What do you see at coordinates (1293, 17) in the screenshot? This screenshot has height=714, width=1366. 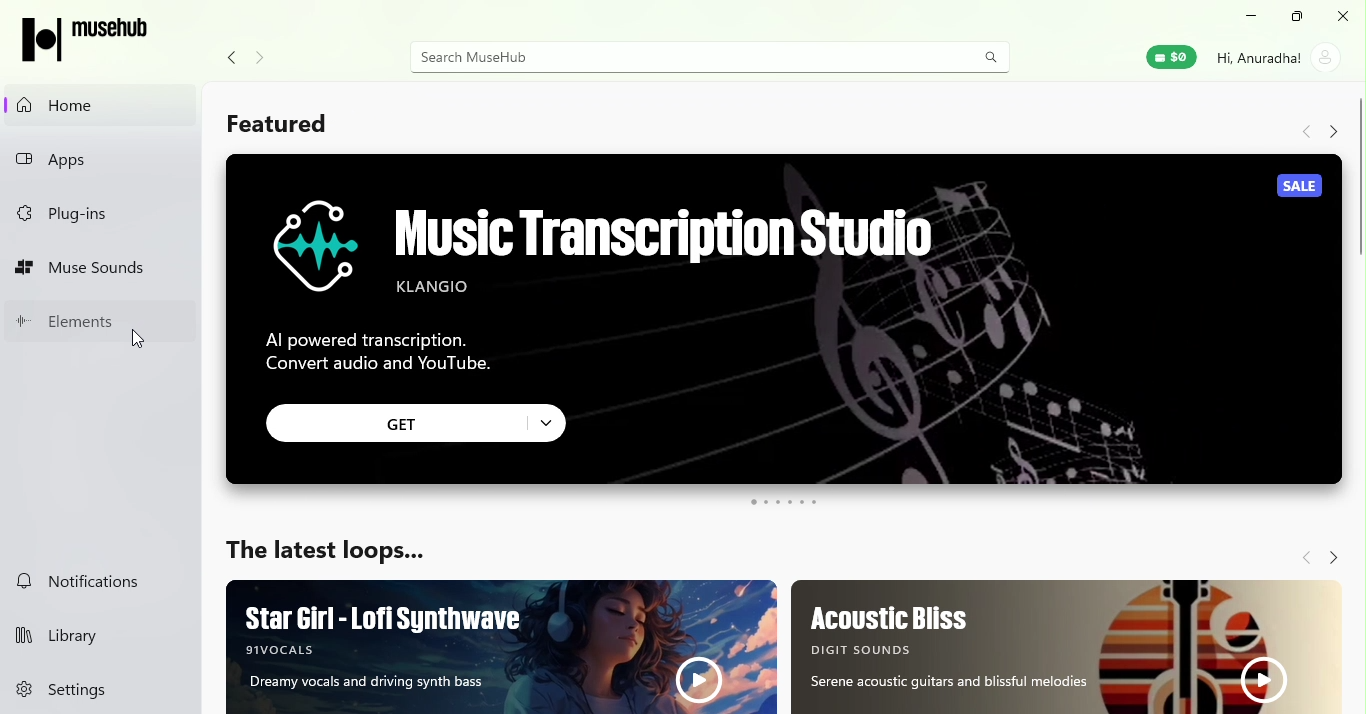 I see `Maximize` at bounding box center [1293, 17].